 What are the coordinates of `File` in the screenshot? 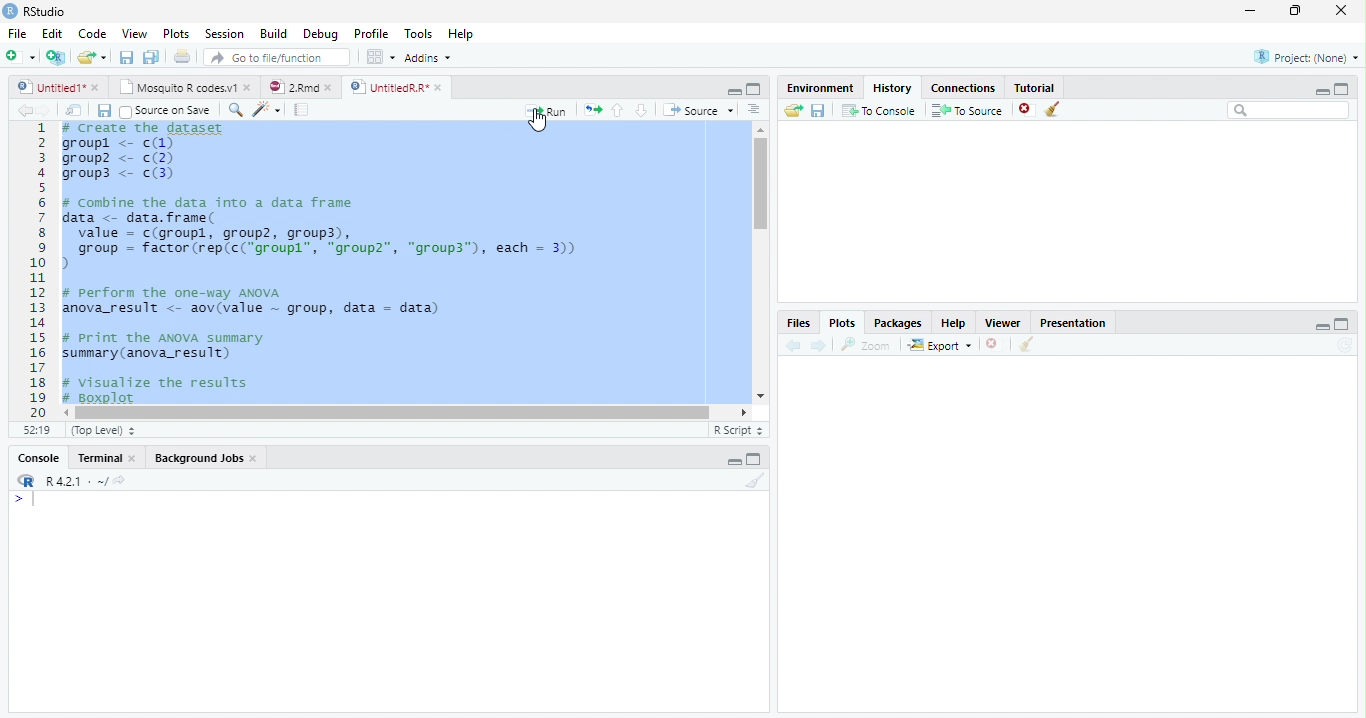 It's located at (15, 31).